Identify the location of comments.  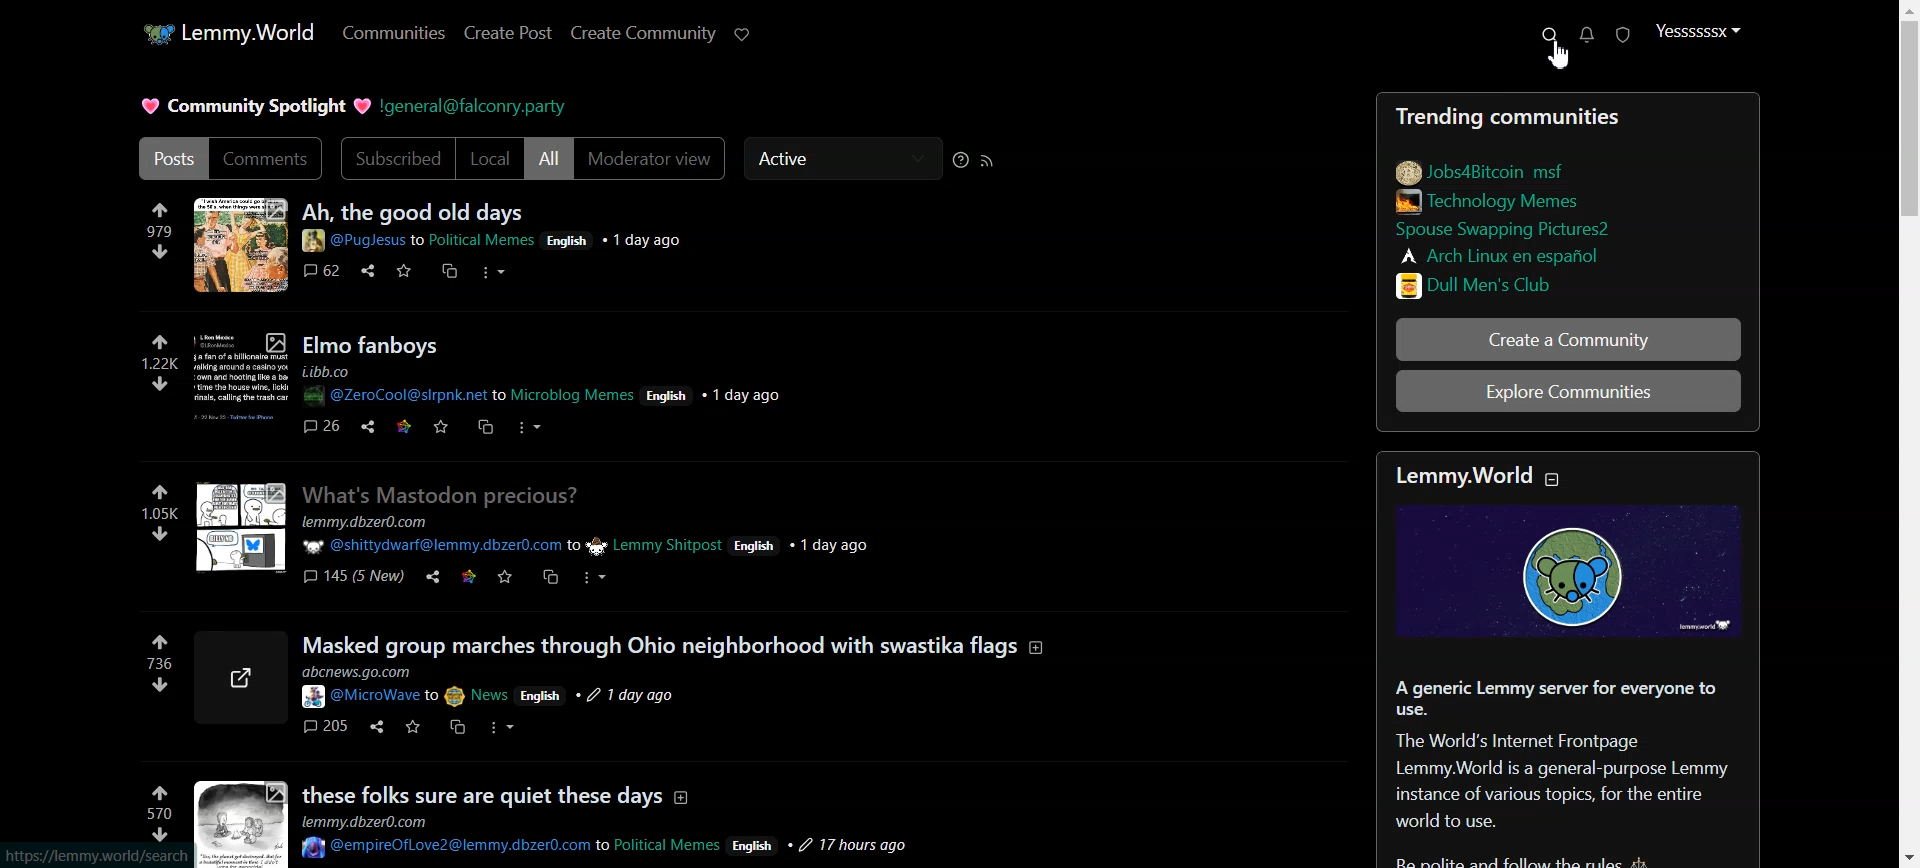
(323, 725).